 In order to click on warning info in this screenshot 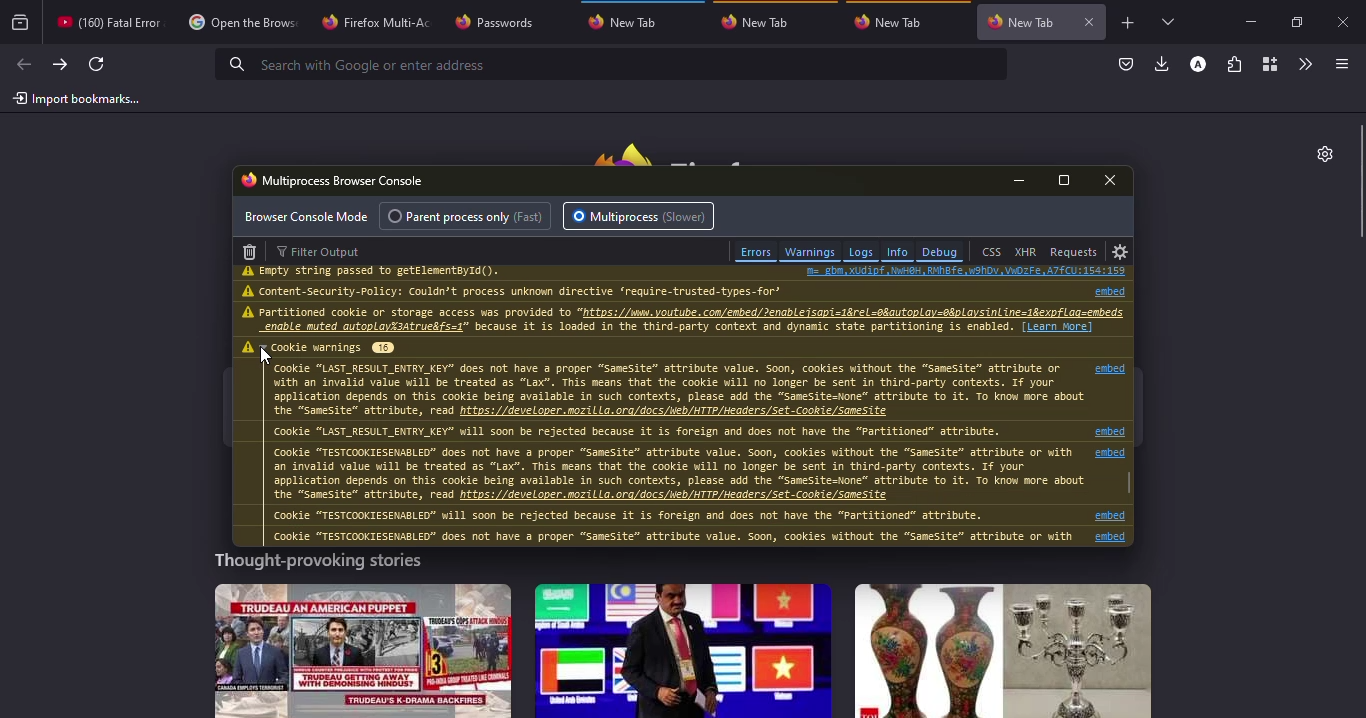, I will do `click(670, 453)`.